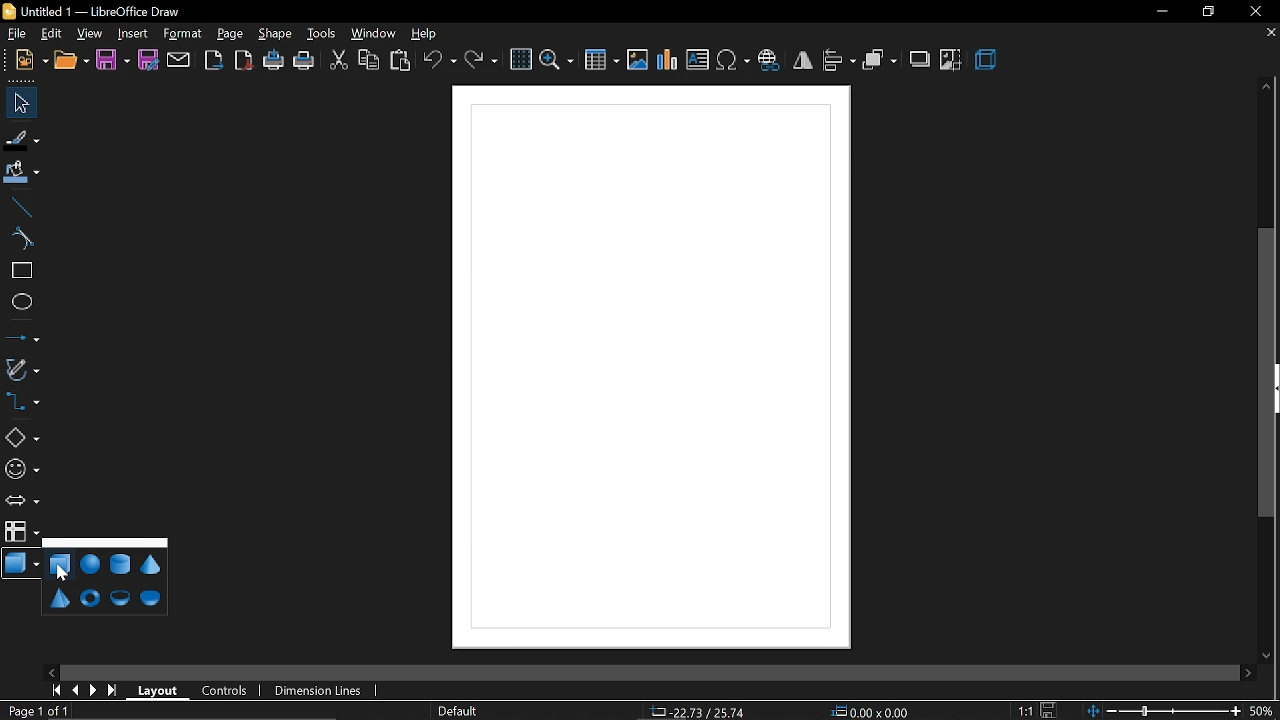  Describe the element at coordinates (839, 62) in the screenshot. I see `align` at that location.